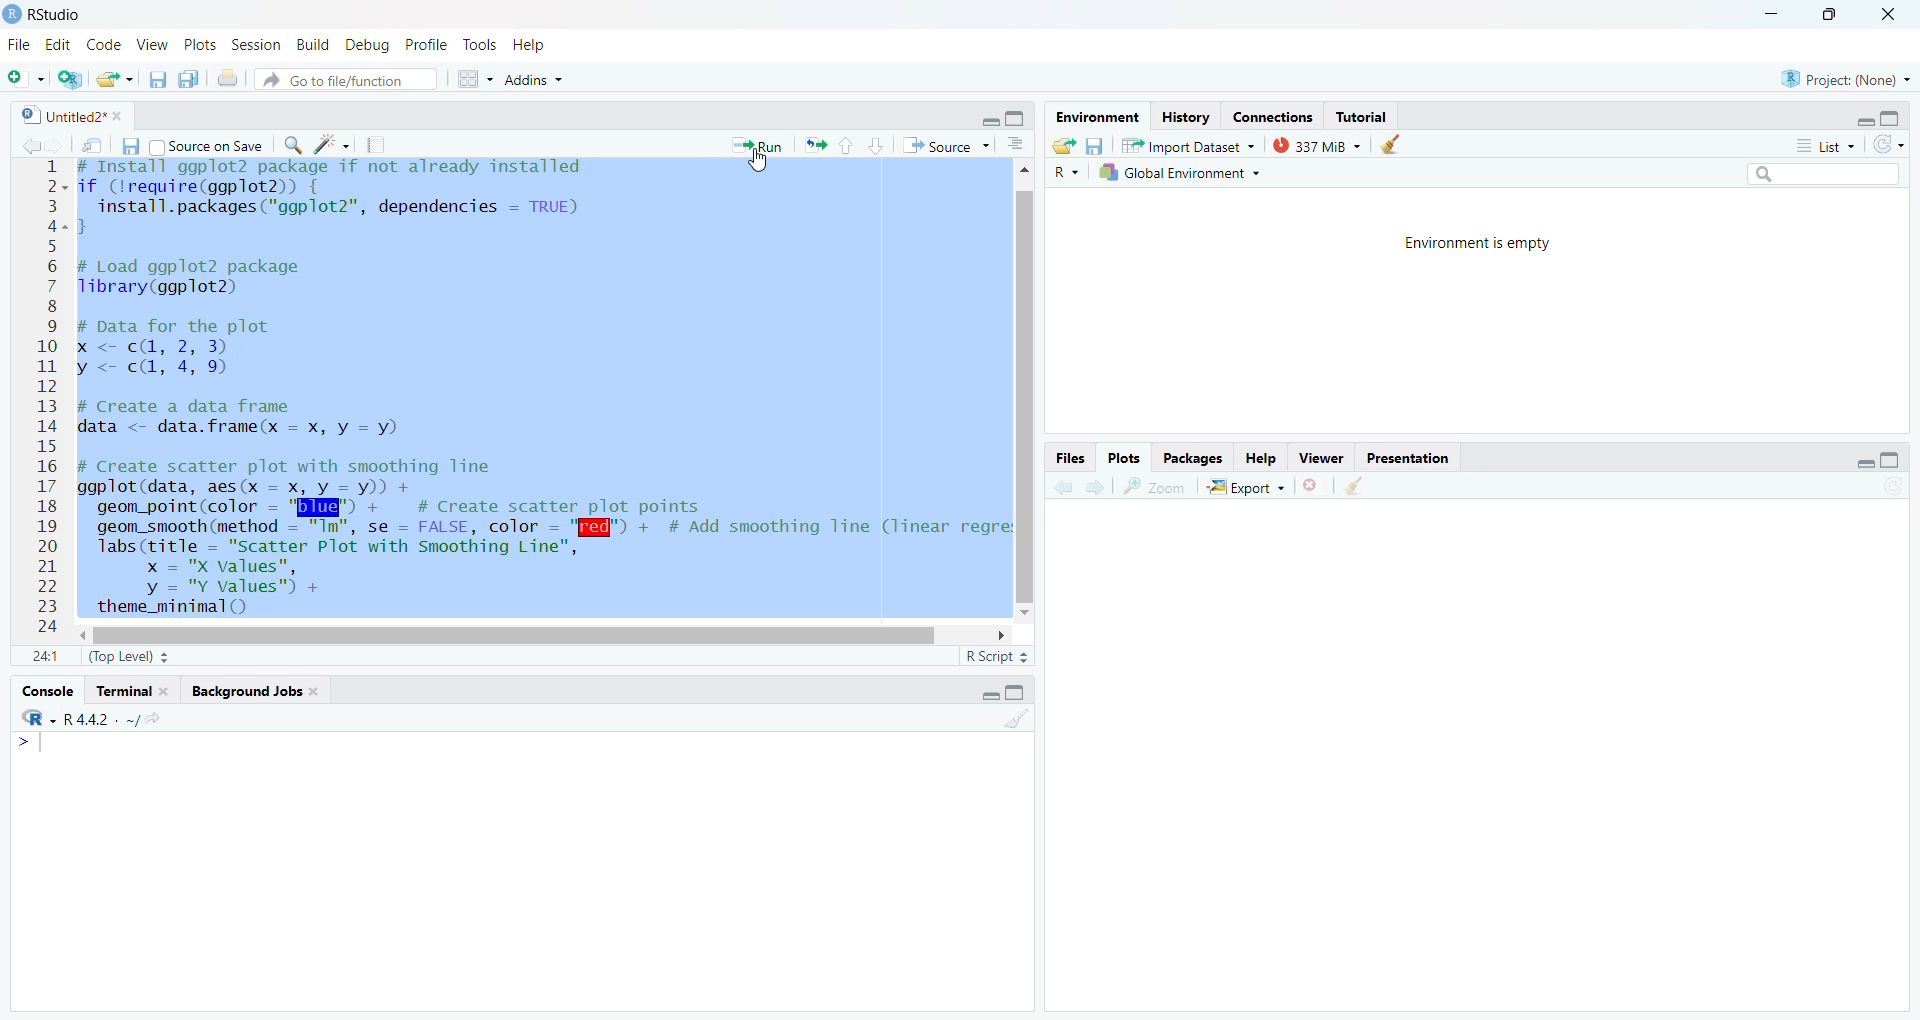  I want to click on  Untitled2*, so click(75, 117).